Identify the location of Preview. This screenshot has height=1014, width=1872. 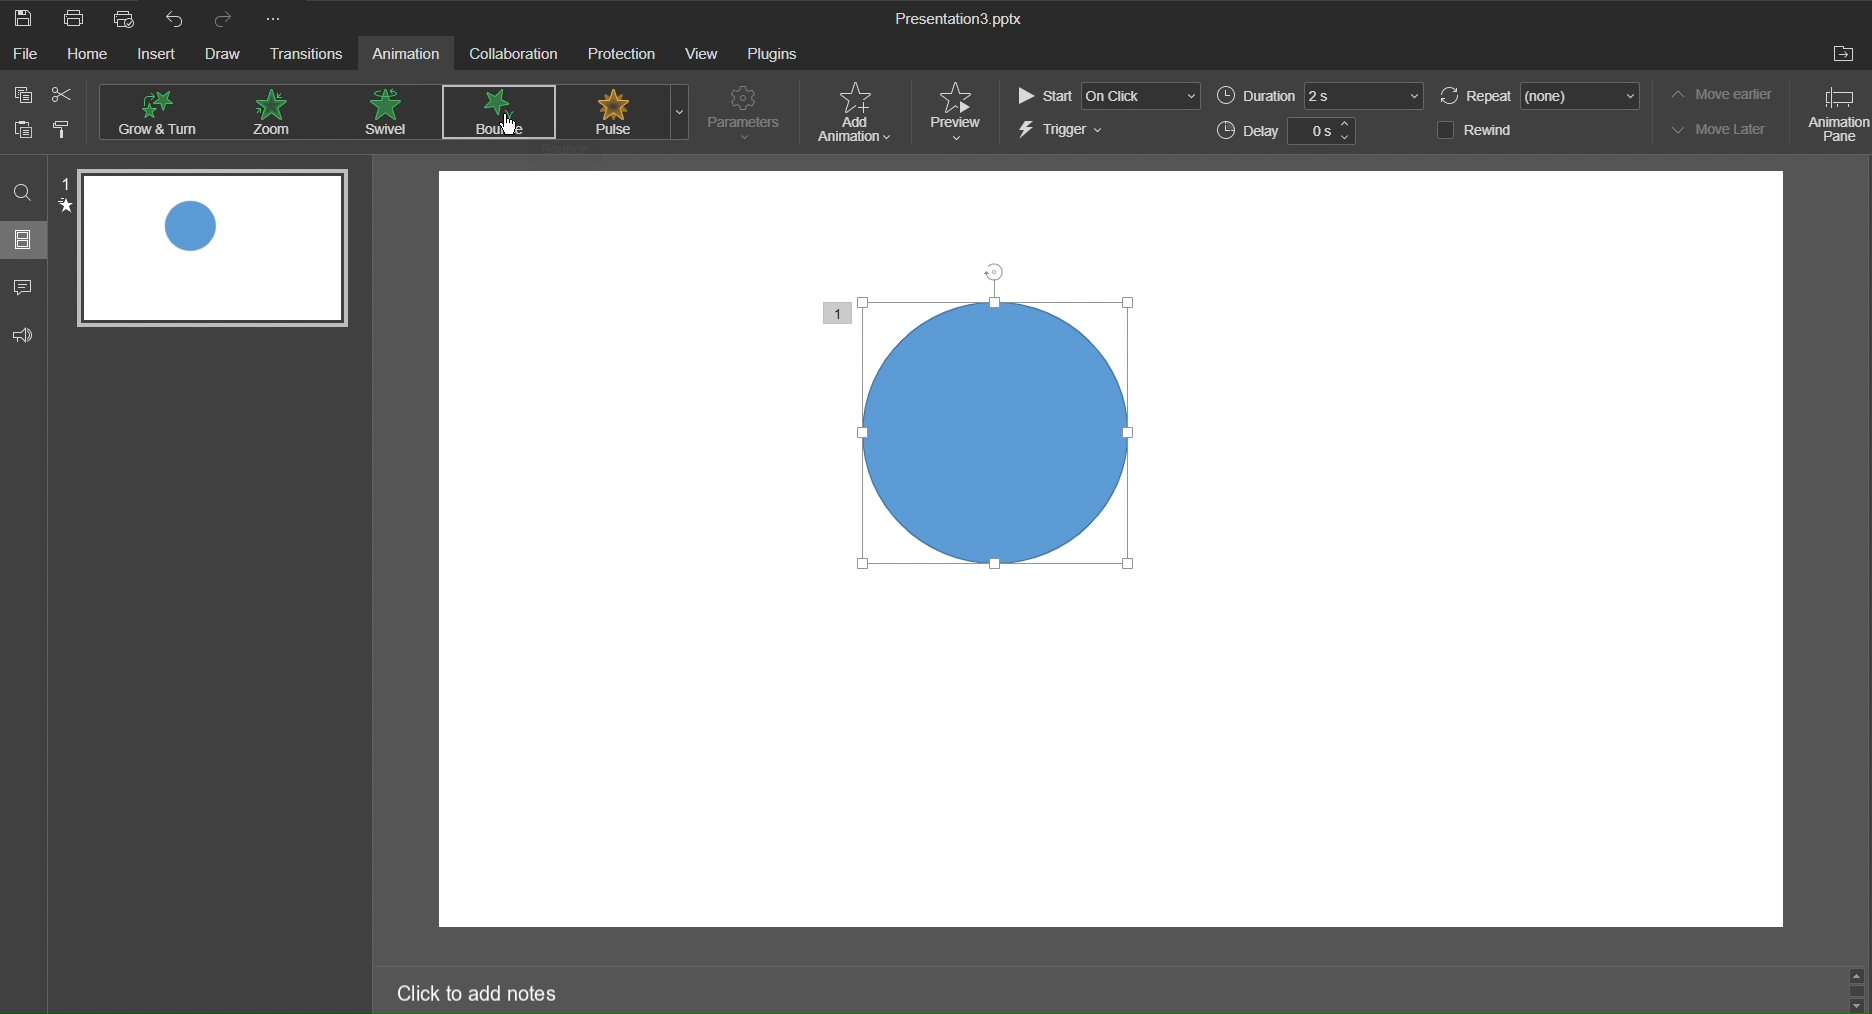
(961, 110).